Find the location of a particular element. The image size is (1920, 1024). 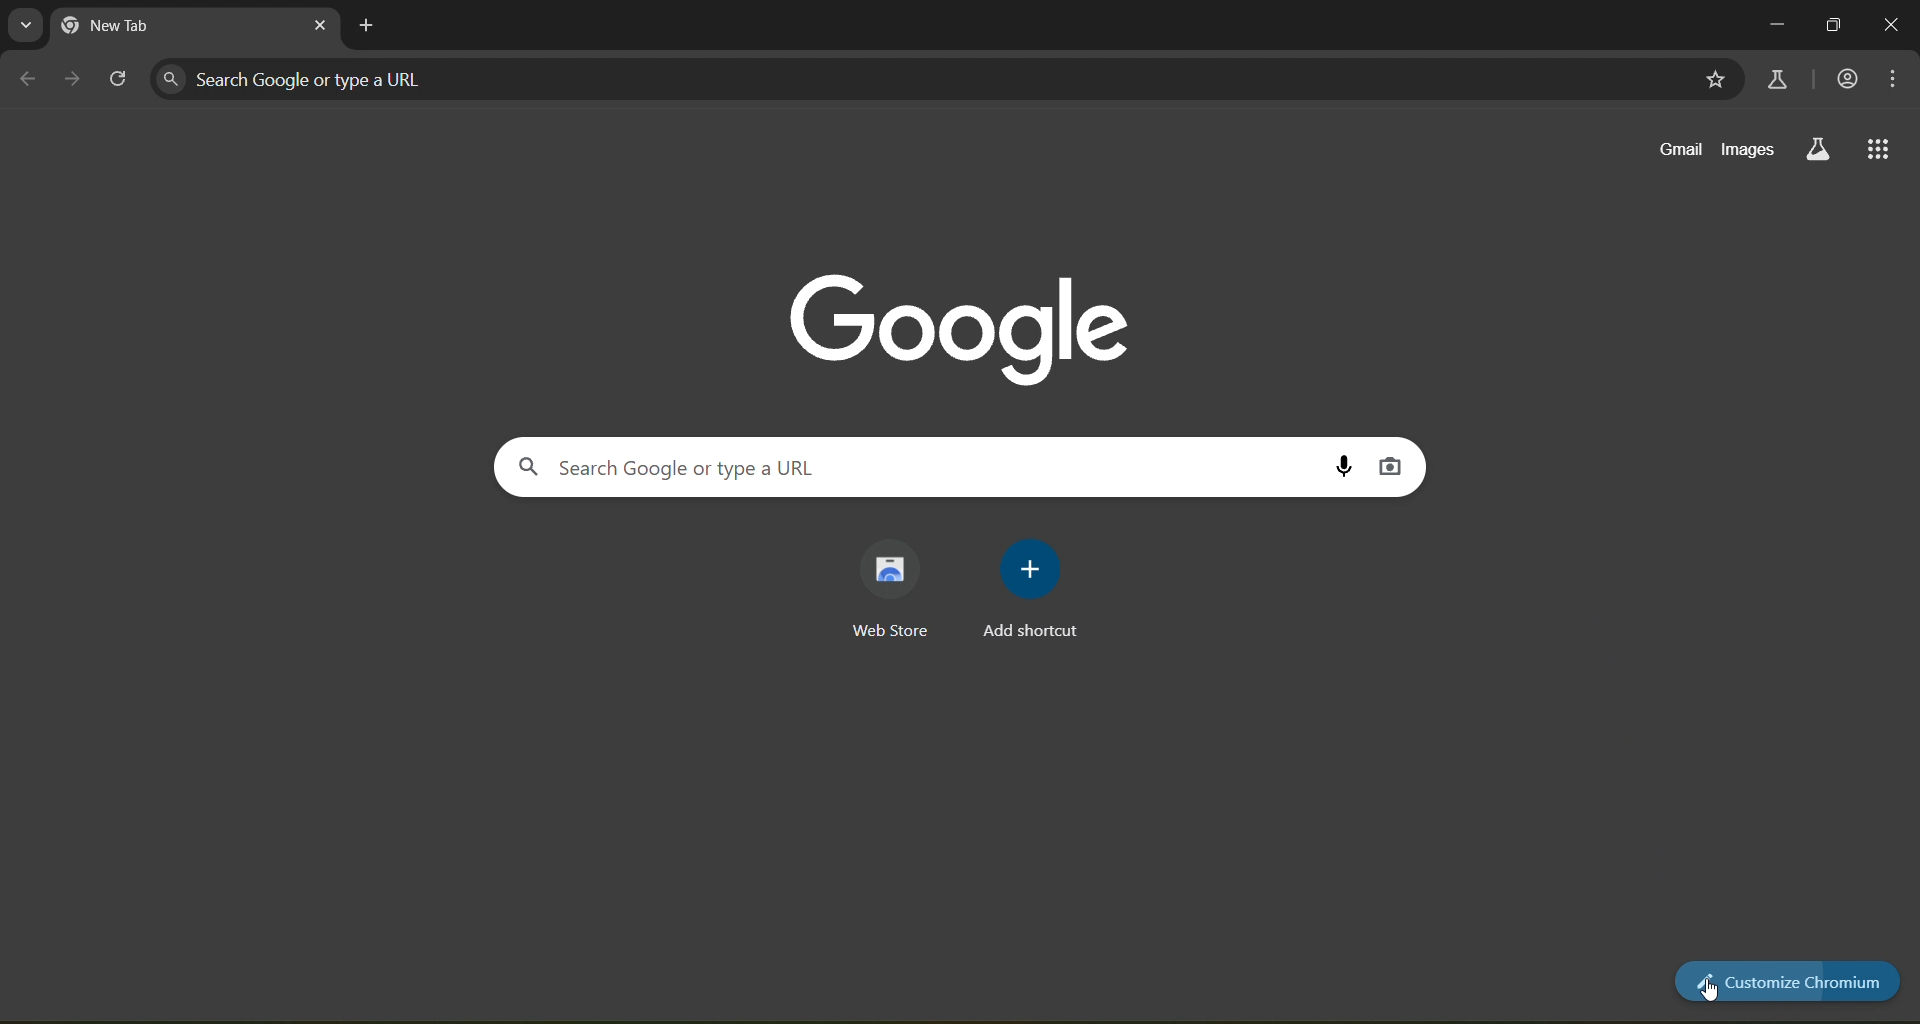

go forward one page is located at coordinates (76, 80).